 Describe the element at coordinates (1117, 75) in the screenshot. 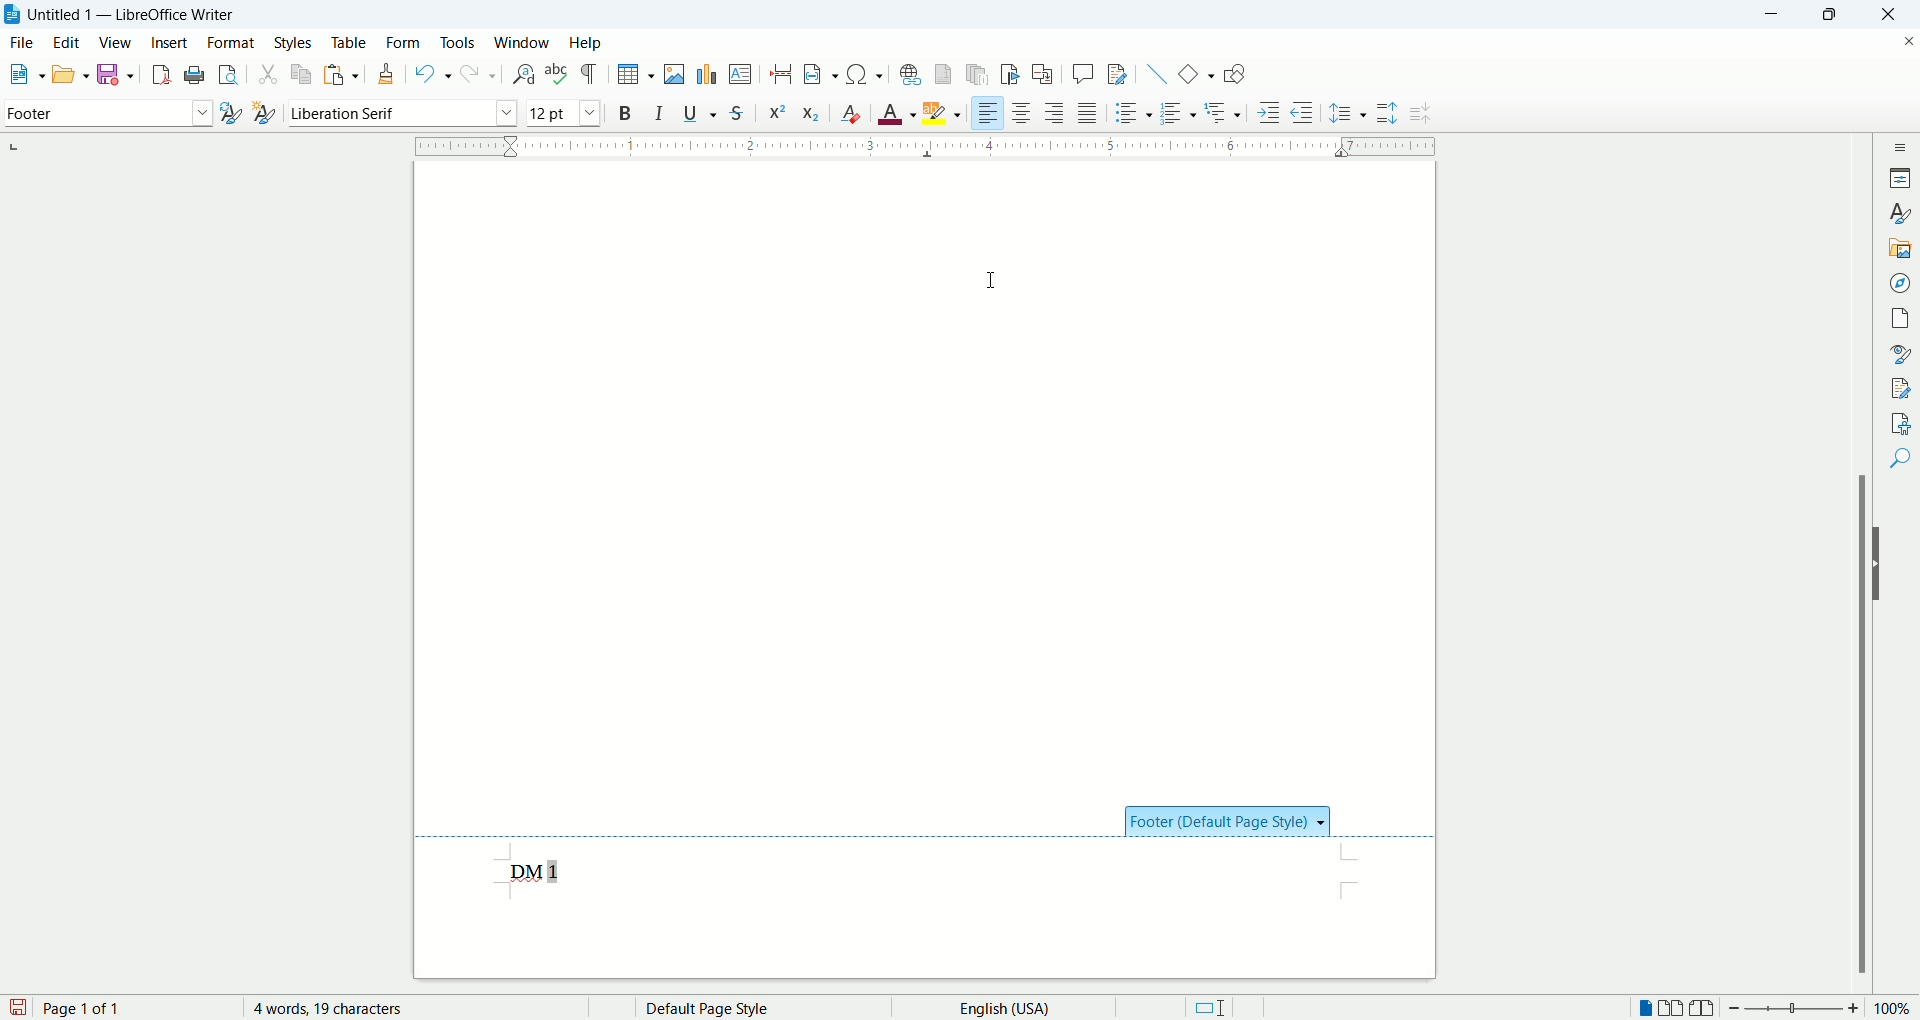

I see `track changes` at that location.